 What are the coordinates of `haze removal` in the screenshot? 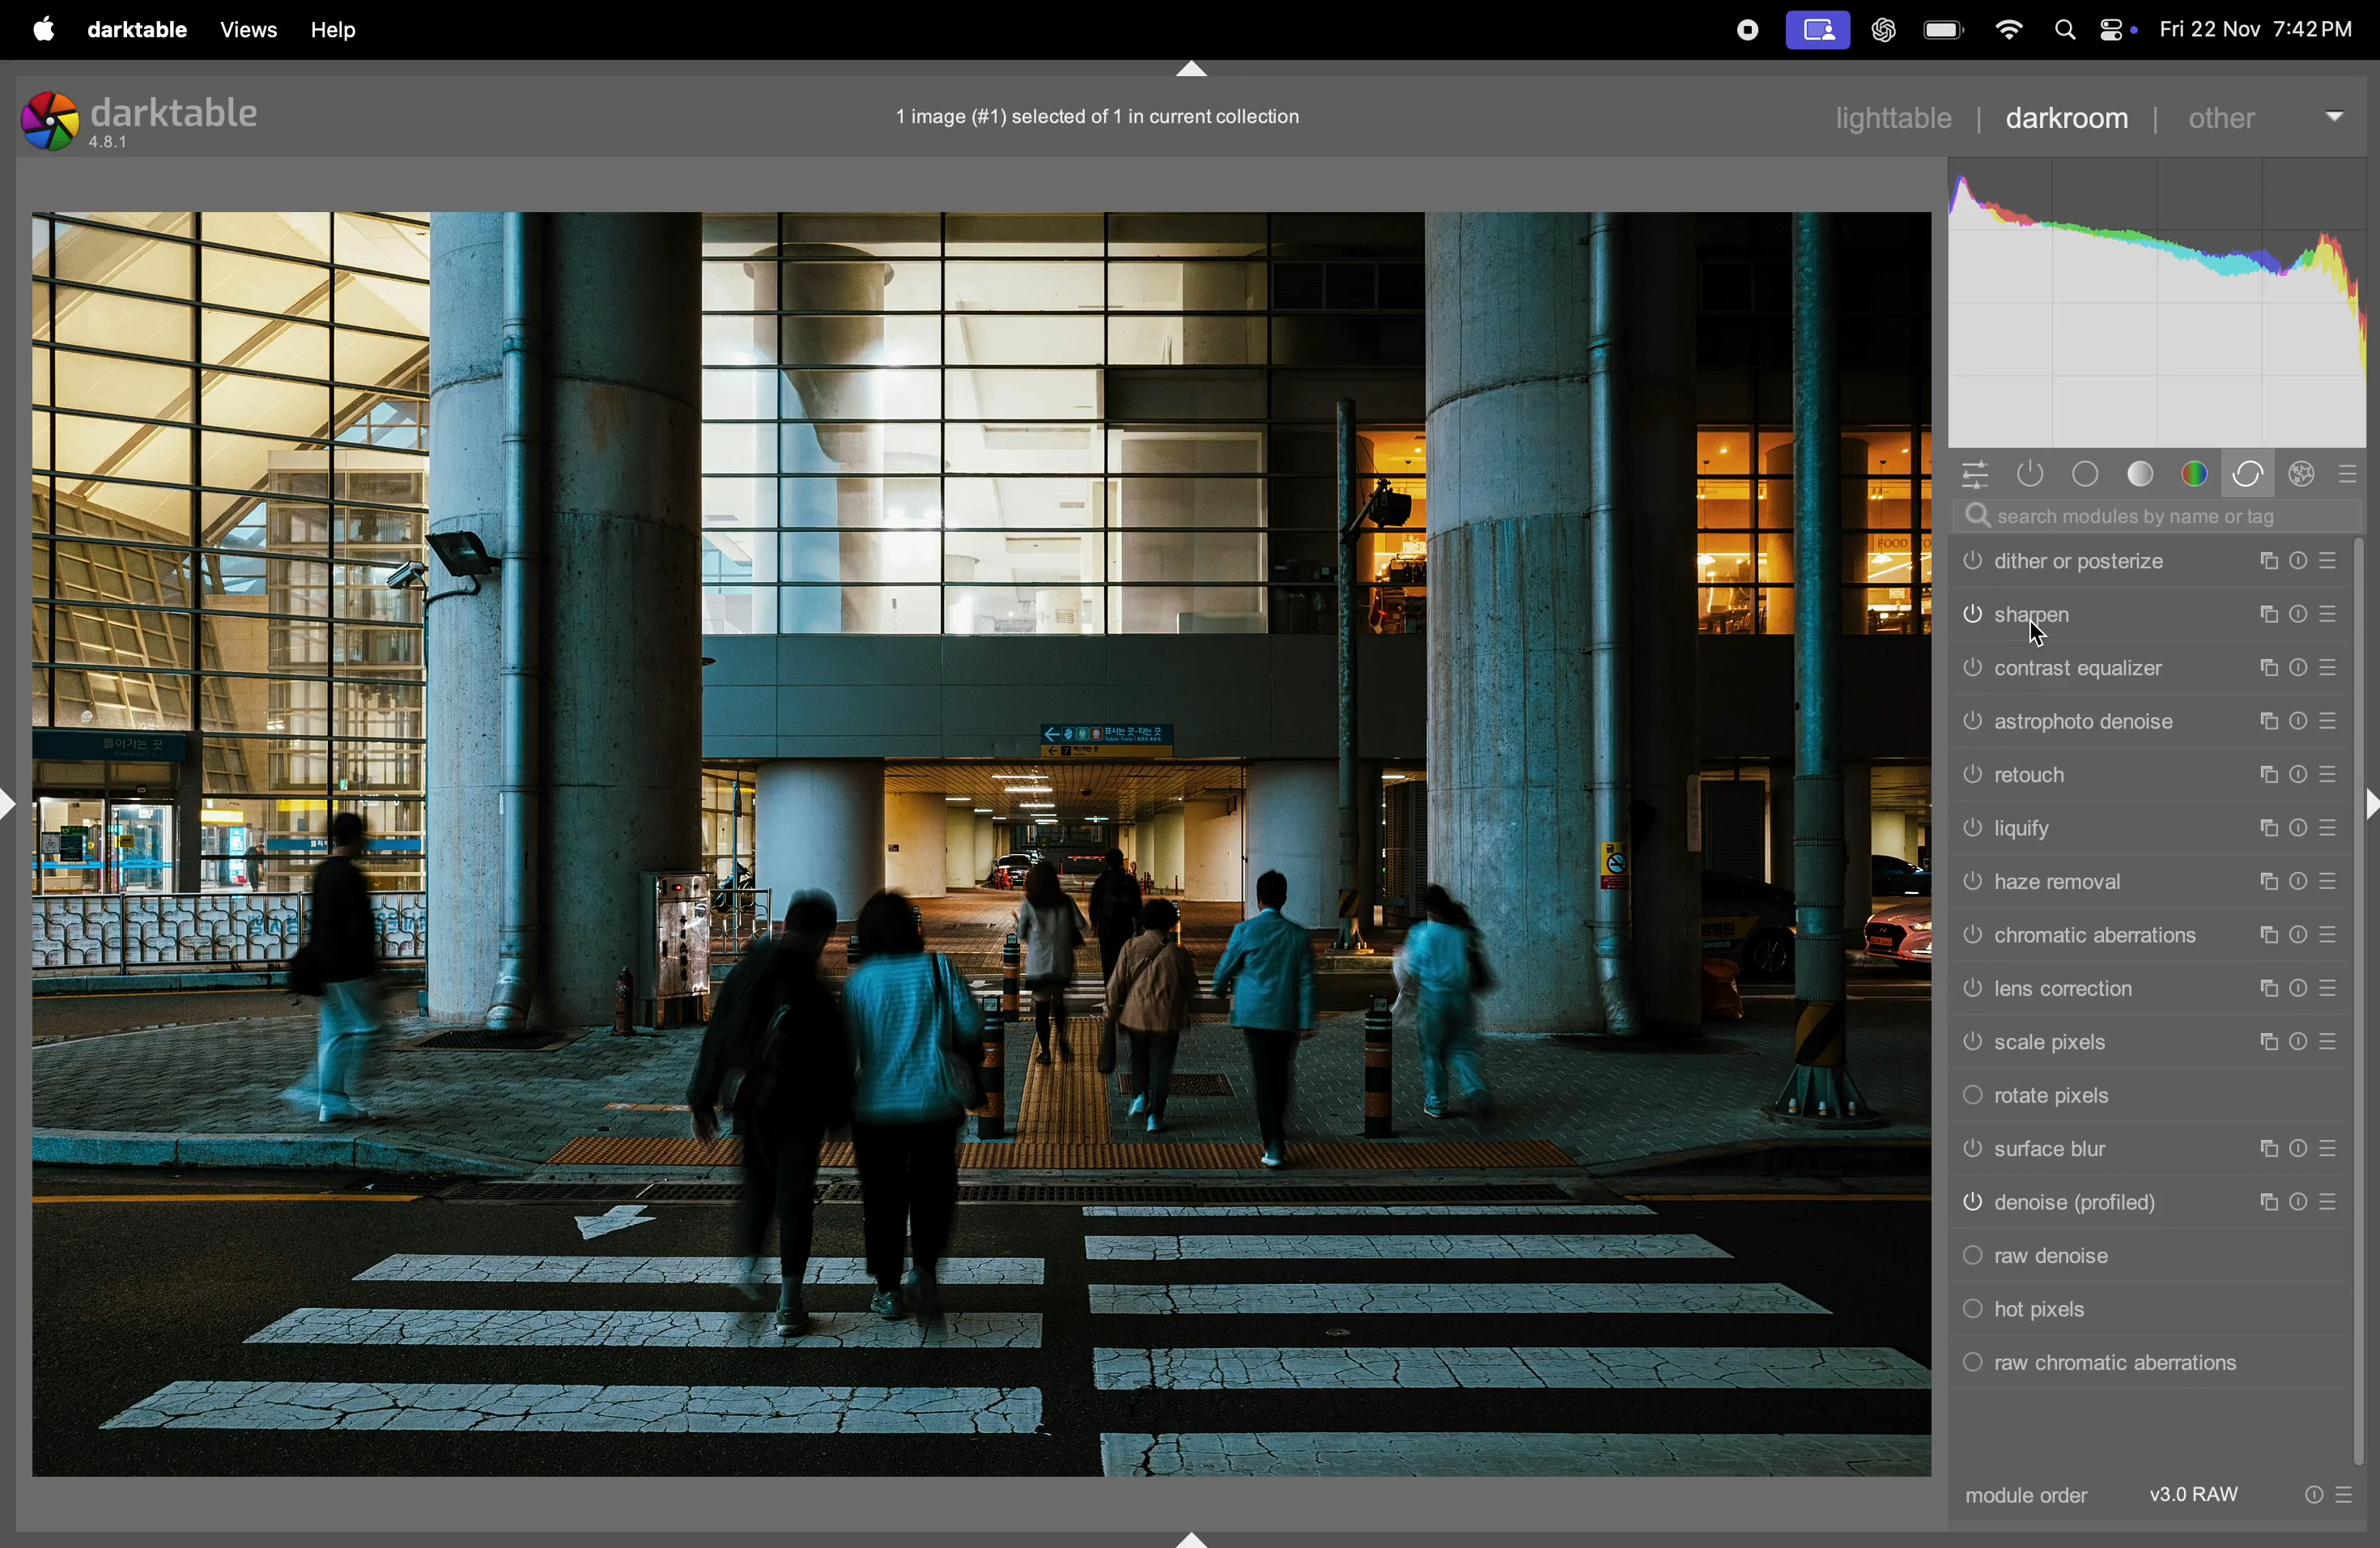 It's located at (2145, 889).